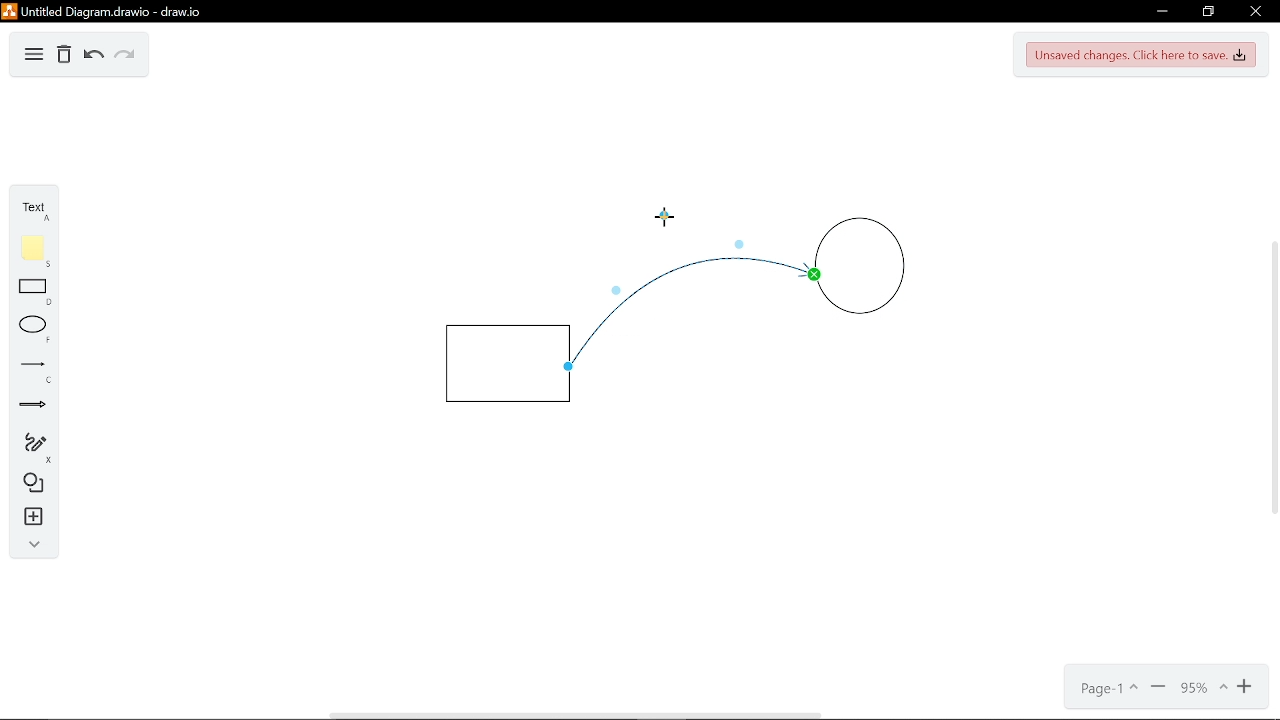 The height and width of the screenshot is (720, 1280). Describe the element at coordinates (126, 56) in the screenshot. I see `Redo` at that location.